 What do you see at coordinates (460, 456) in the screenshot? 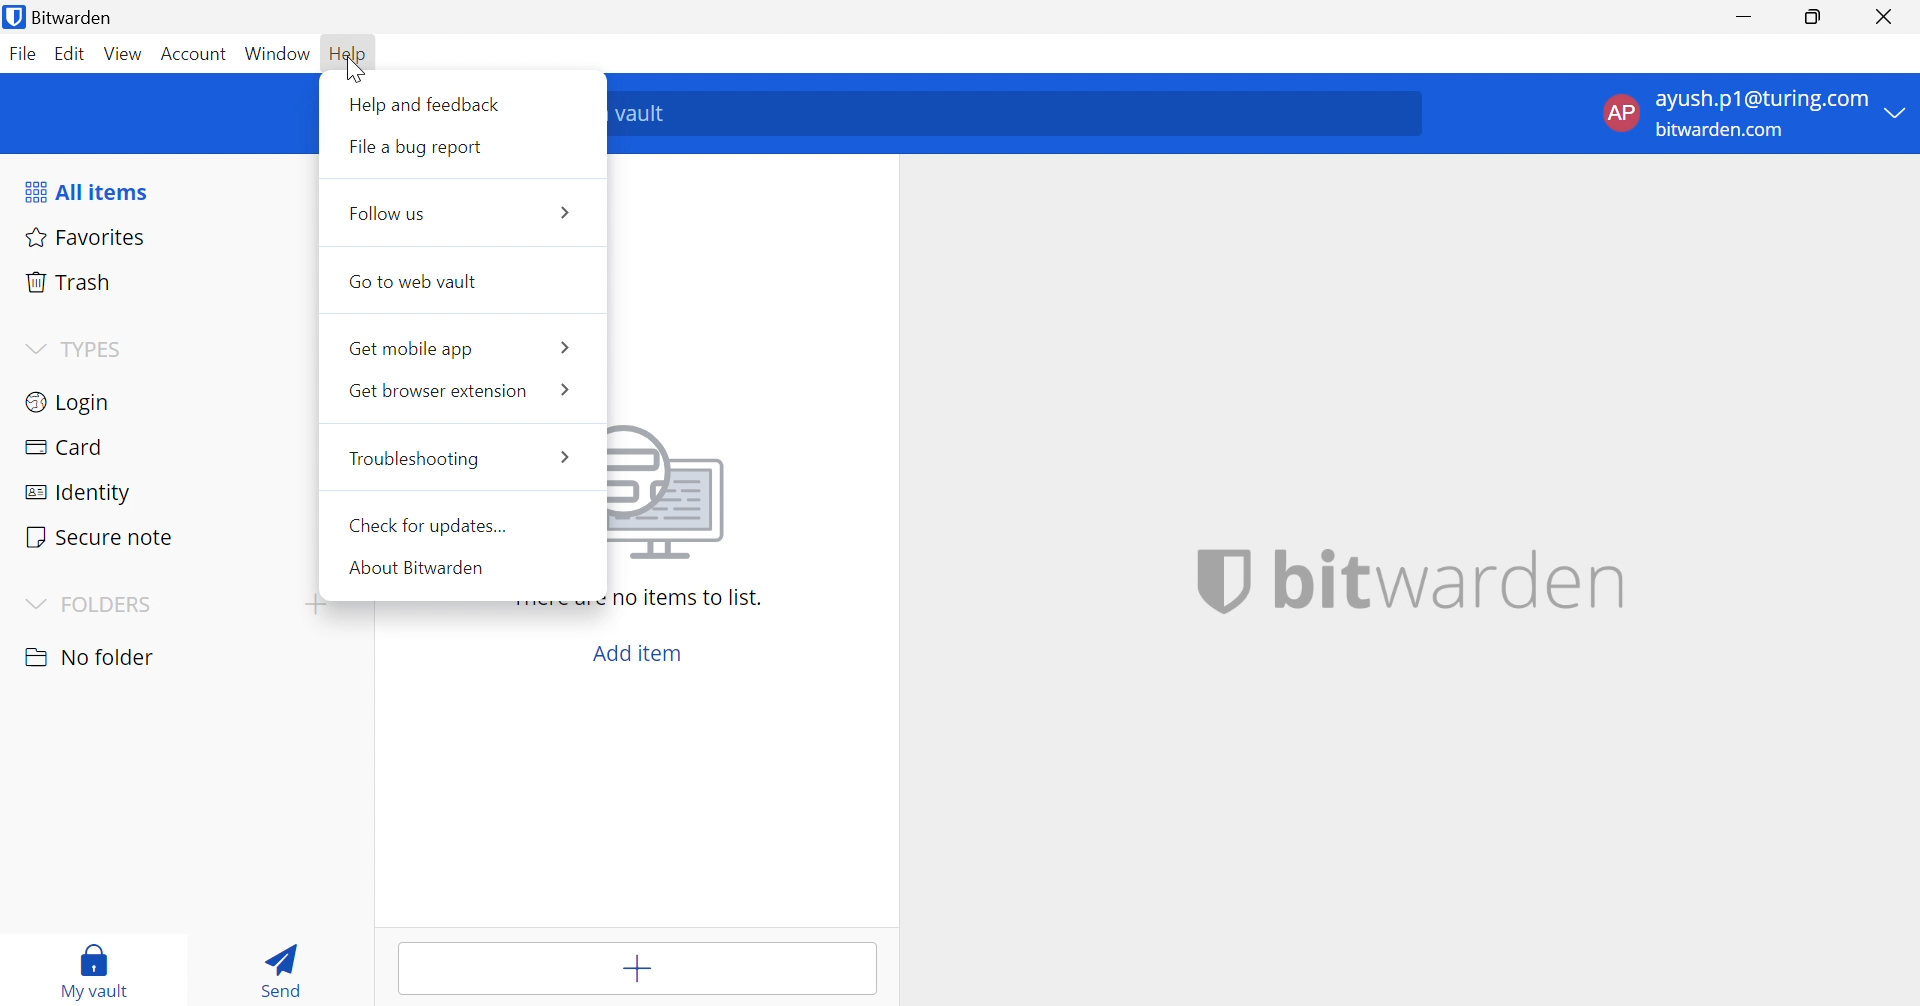
I see `Troubleshooting` at bounding box center [460, 456].